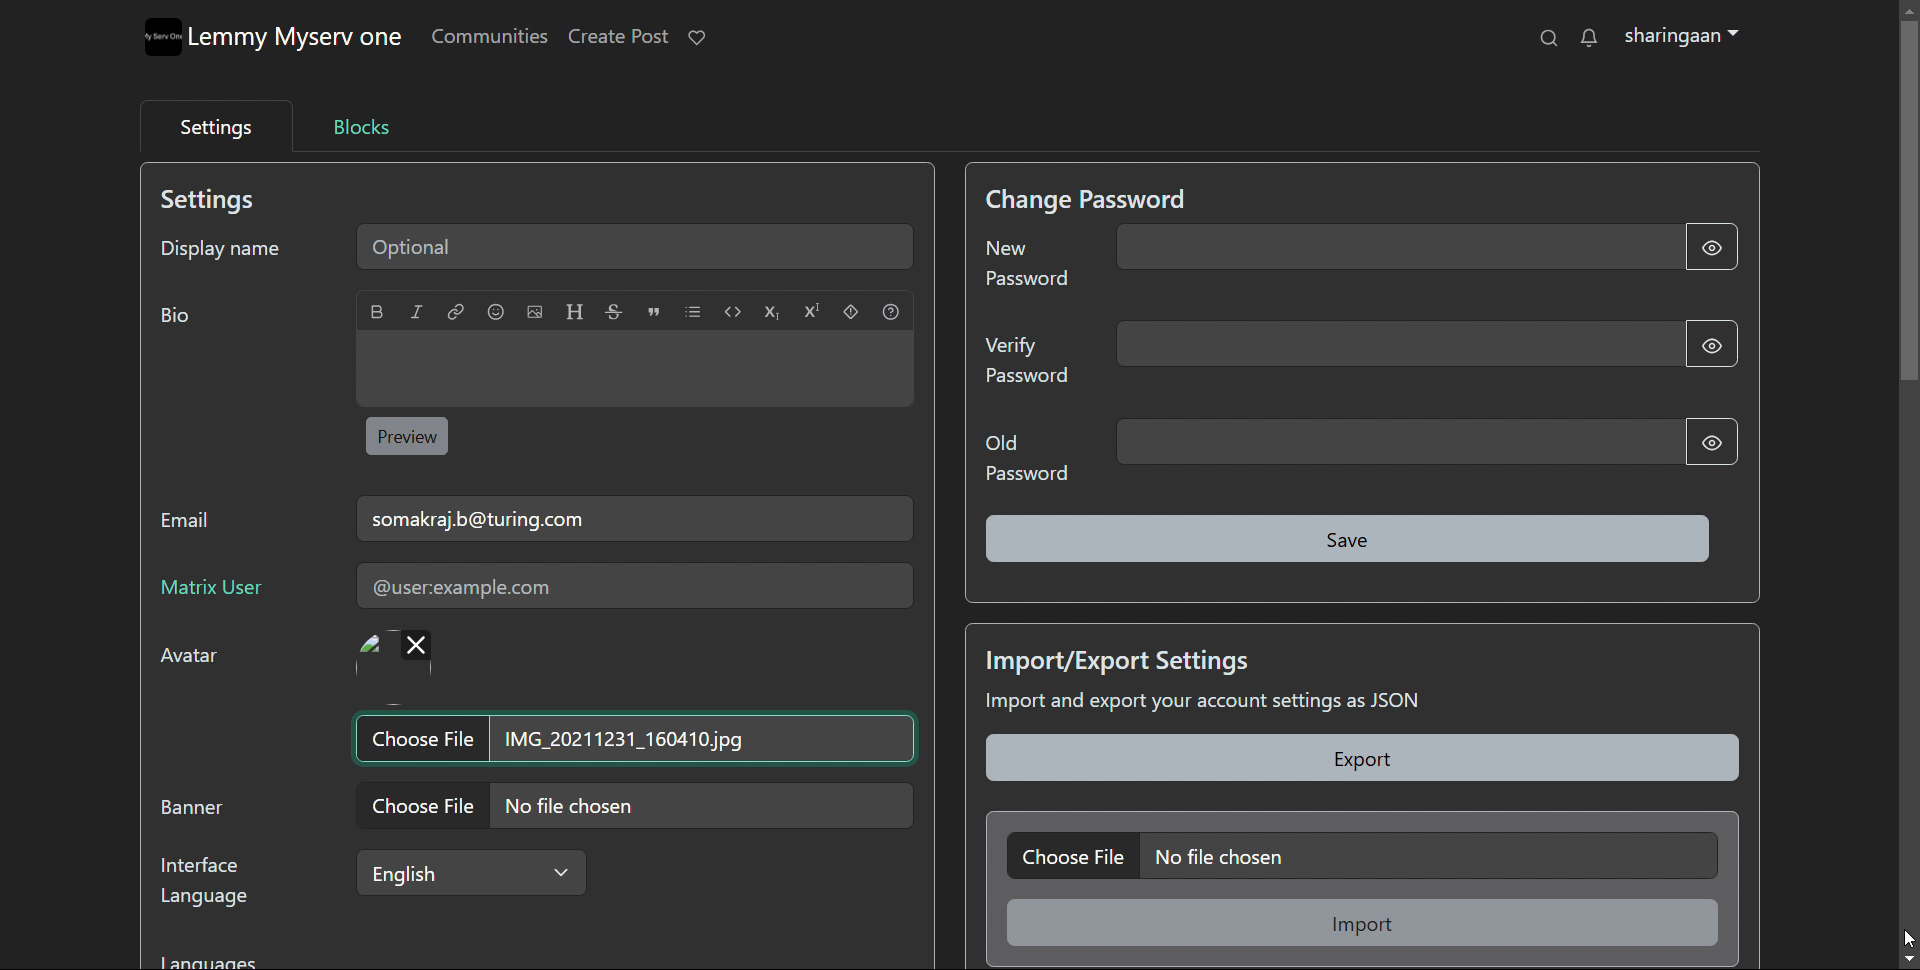 The height and width of the screenshot is (970, 1920). Describe the element at coordinates (1910, 480) in the screenshot. I see `scrollbar` at that location.